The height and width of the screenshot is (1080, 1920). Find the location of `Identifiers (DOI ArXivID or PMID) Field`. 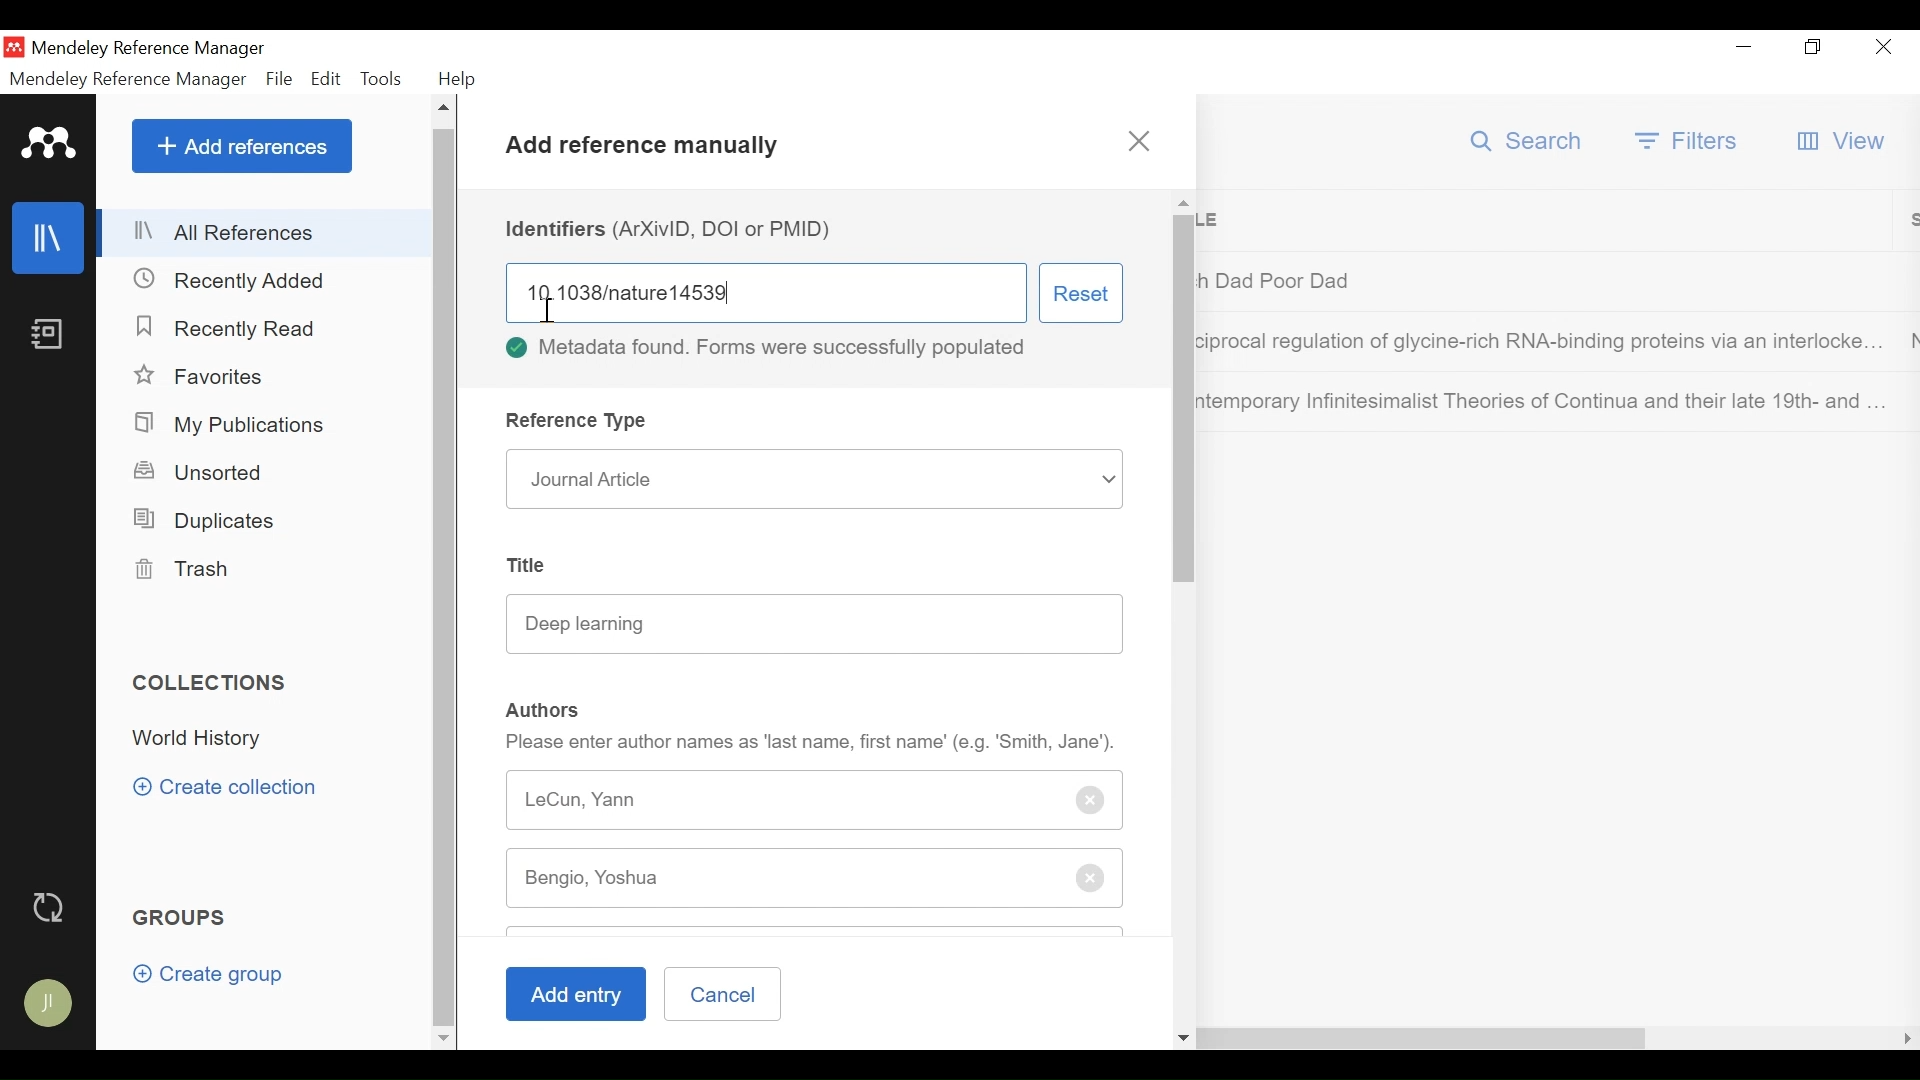

Identifiers (DOI ArXivID or PMID) Field is located at coordinates (765, 292).